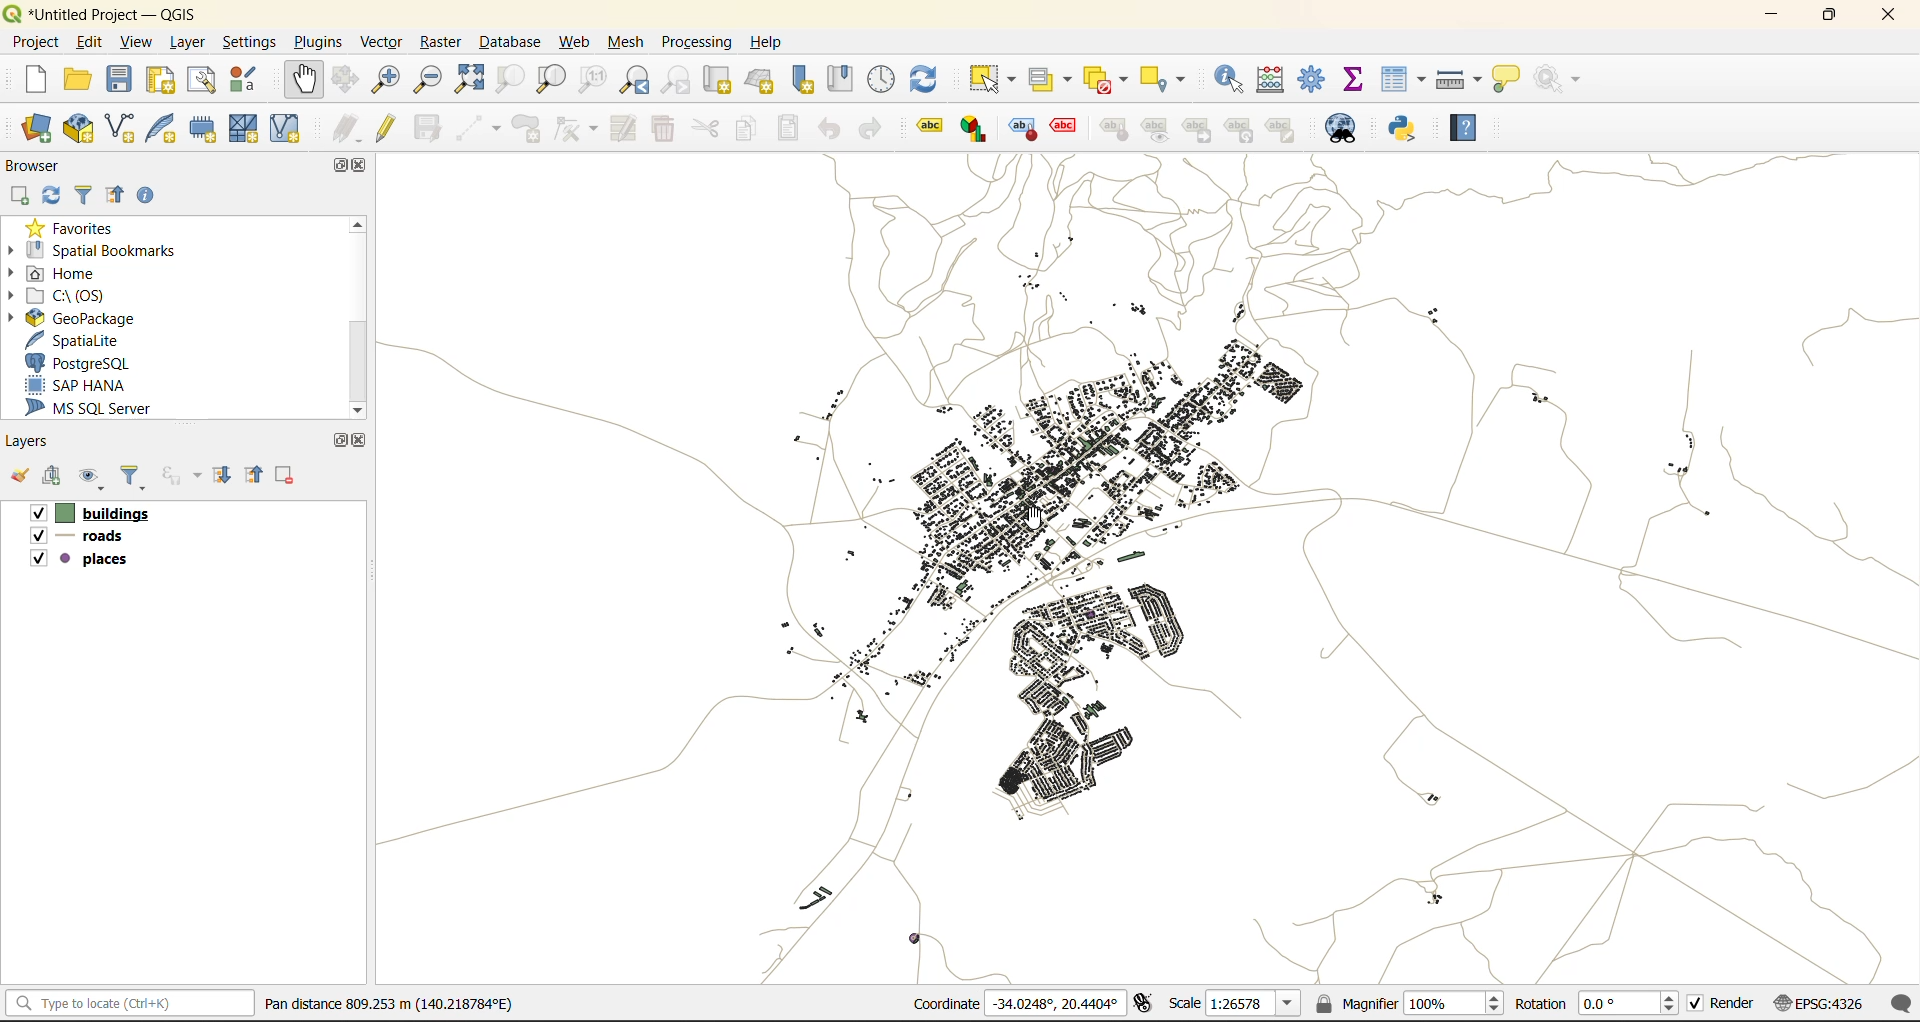 The width and height of the screenshot is (1920, 1022). What do you see at coordinates (473, 80) in the screenshot?
I see `zoom full` at bounding box center [473, 80].